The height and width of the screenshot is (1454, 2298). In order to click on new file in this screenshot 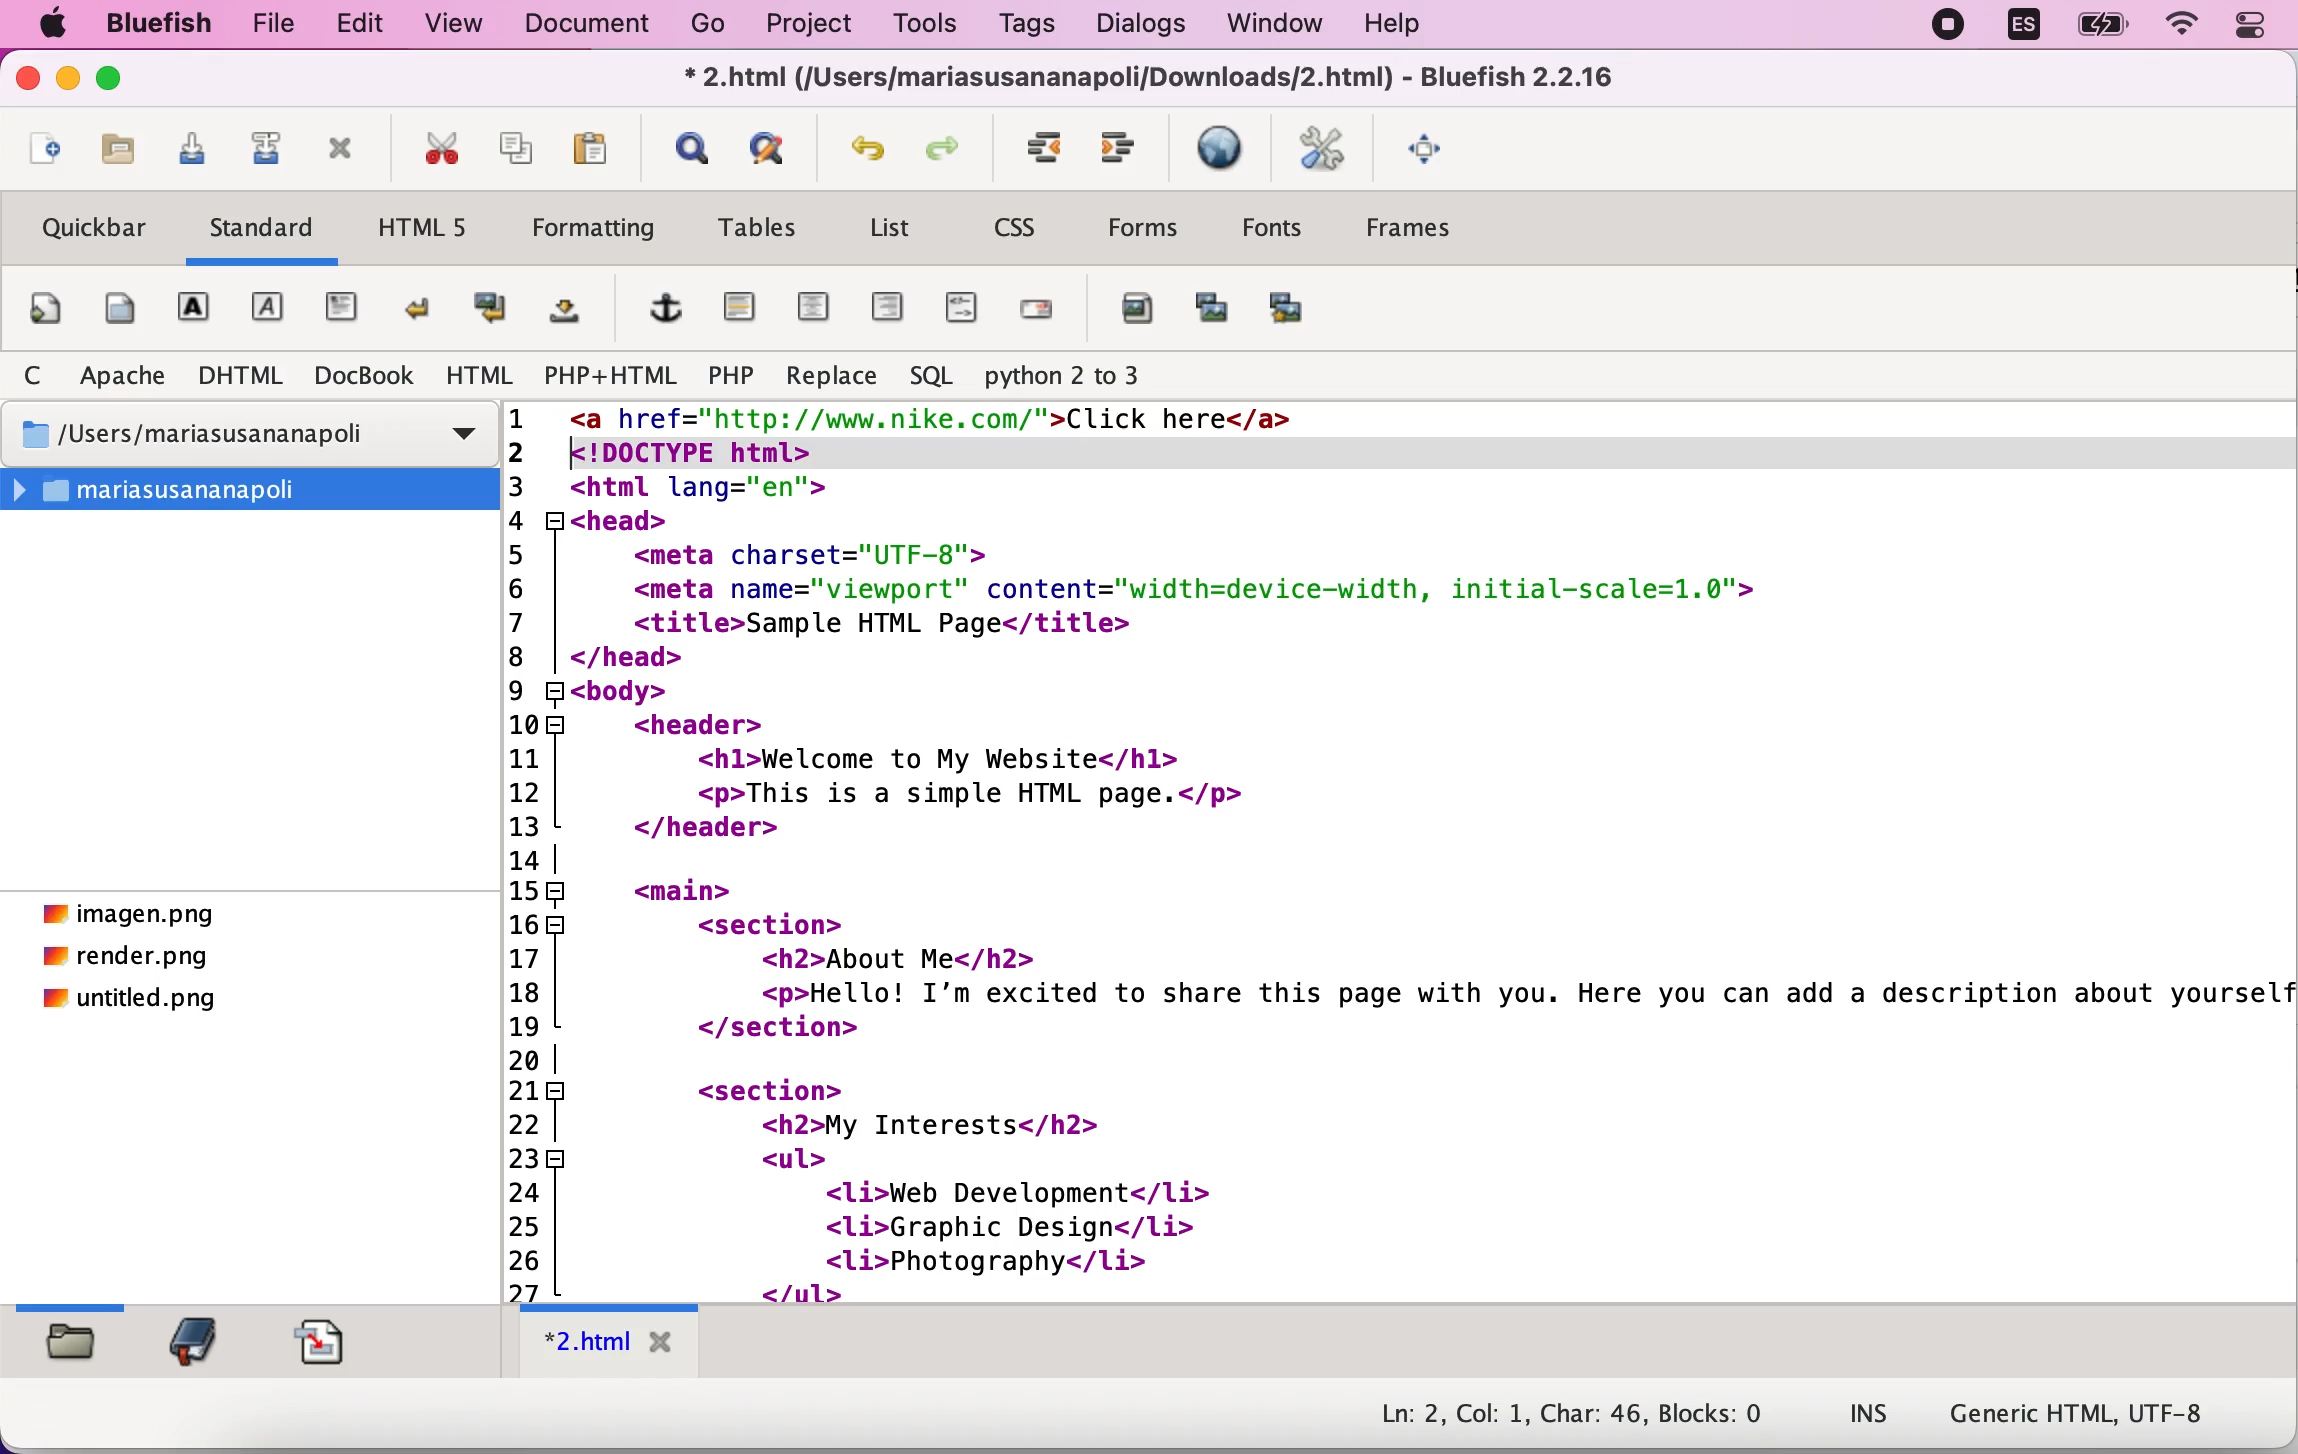, I will do `click(46, 149)`.